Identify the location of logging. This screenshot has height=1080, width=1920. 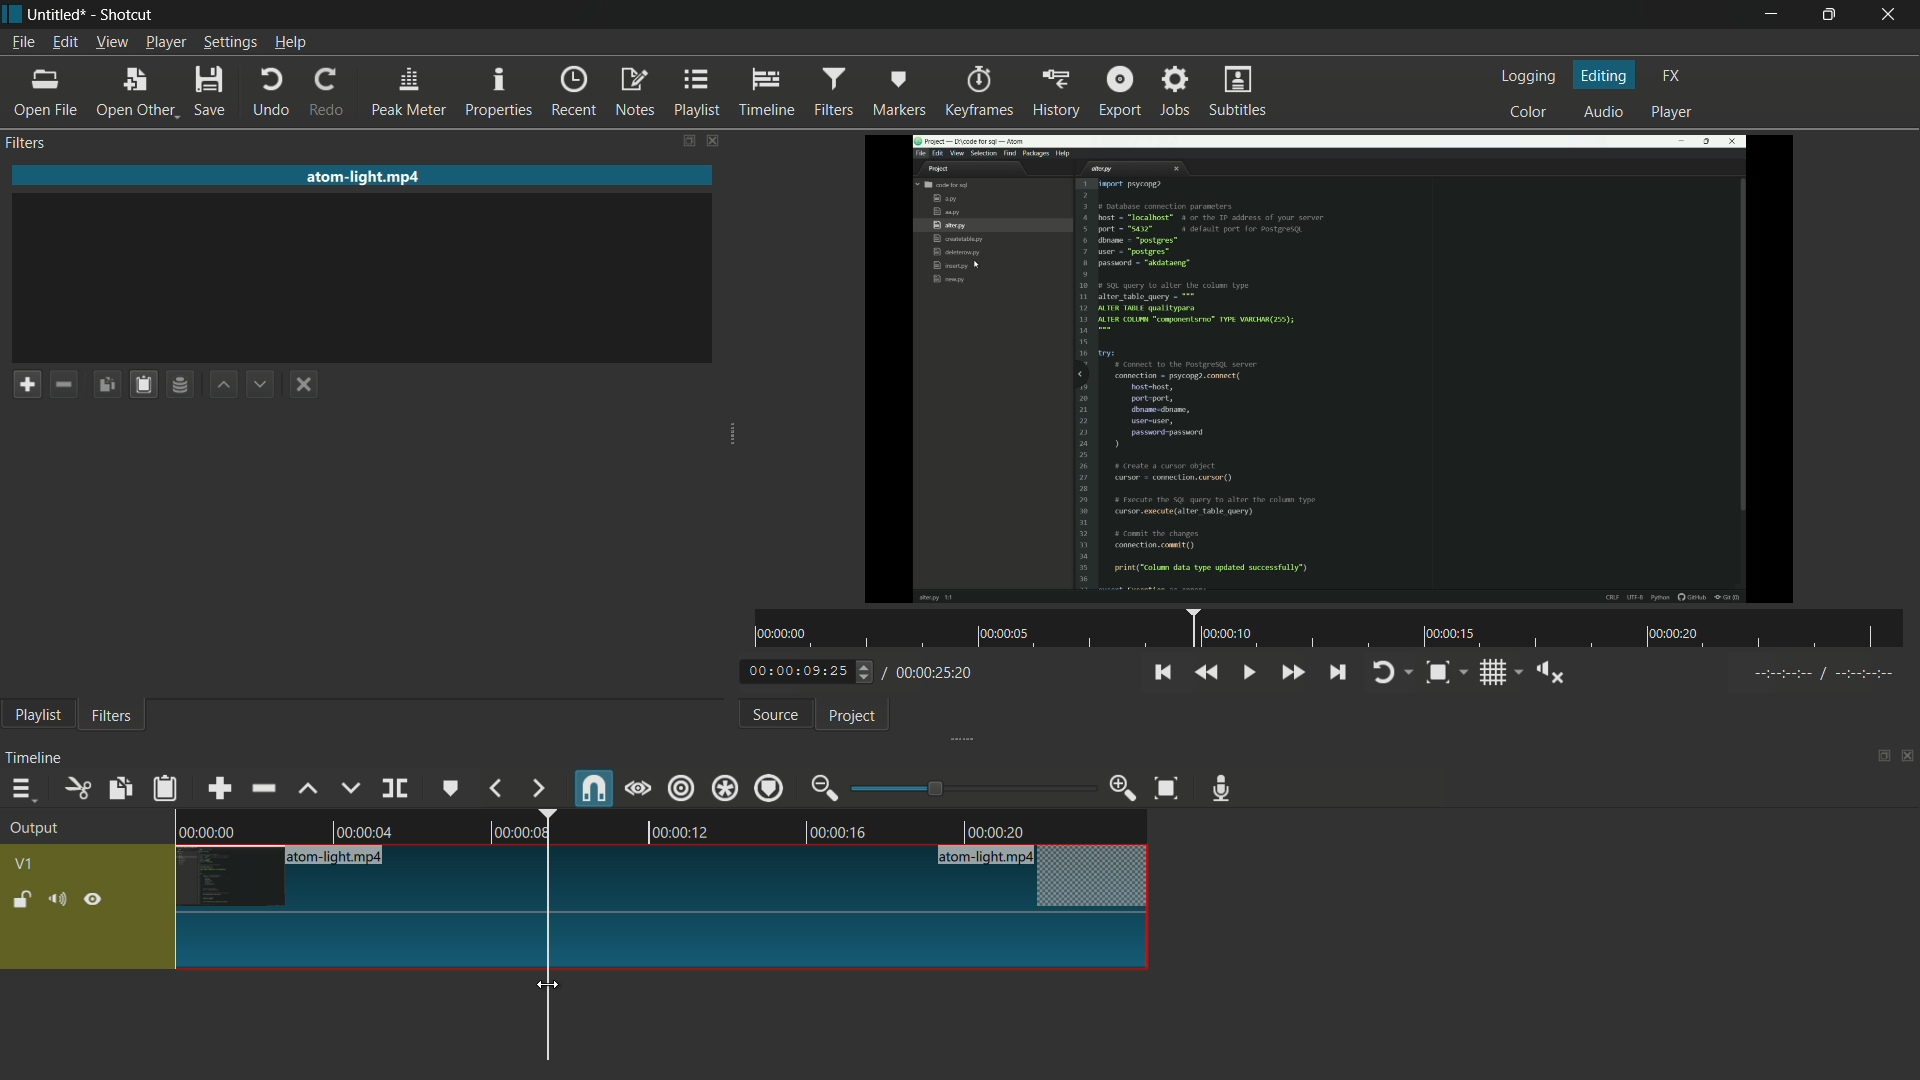
(1532, 76).